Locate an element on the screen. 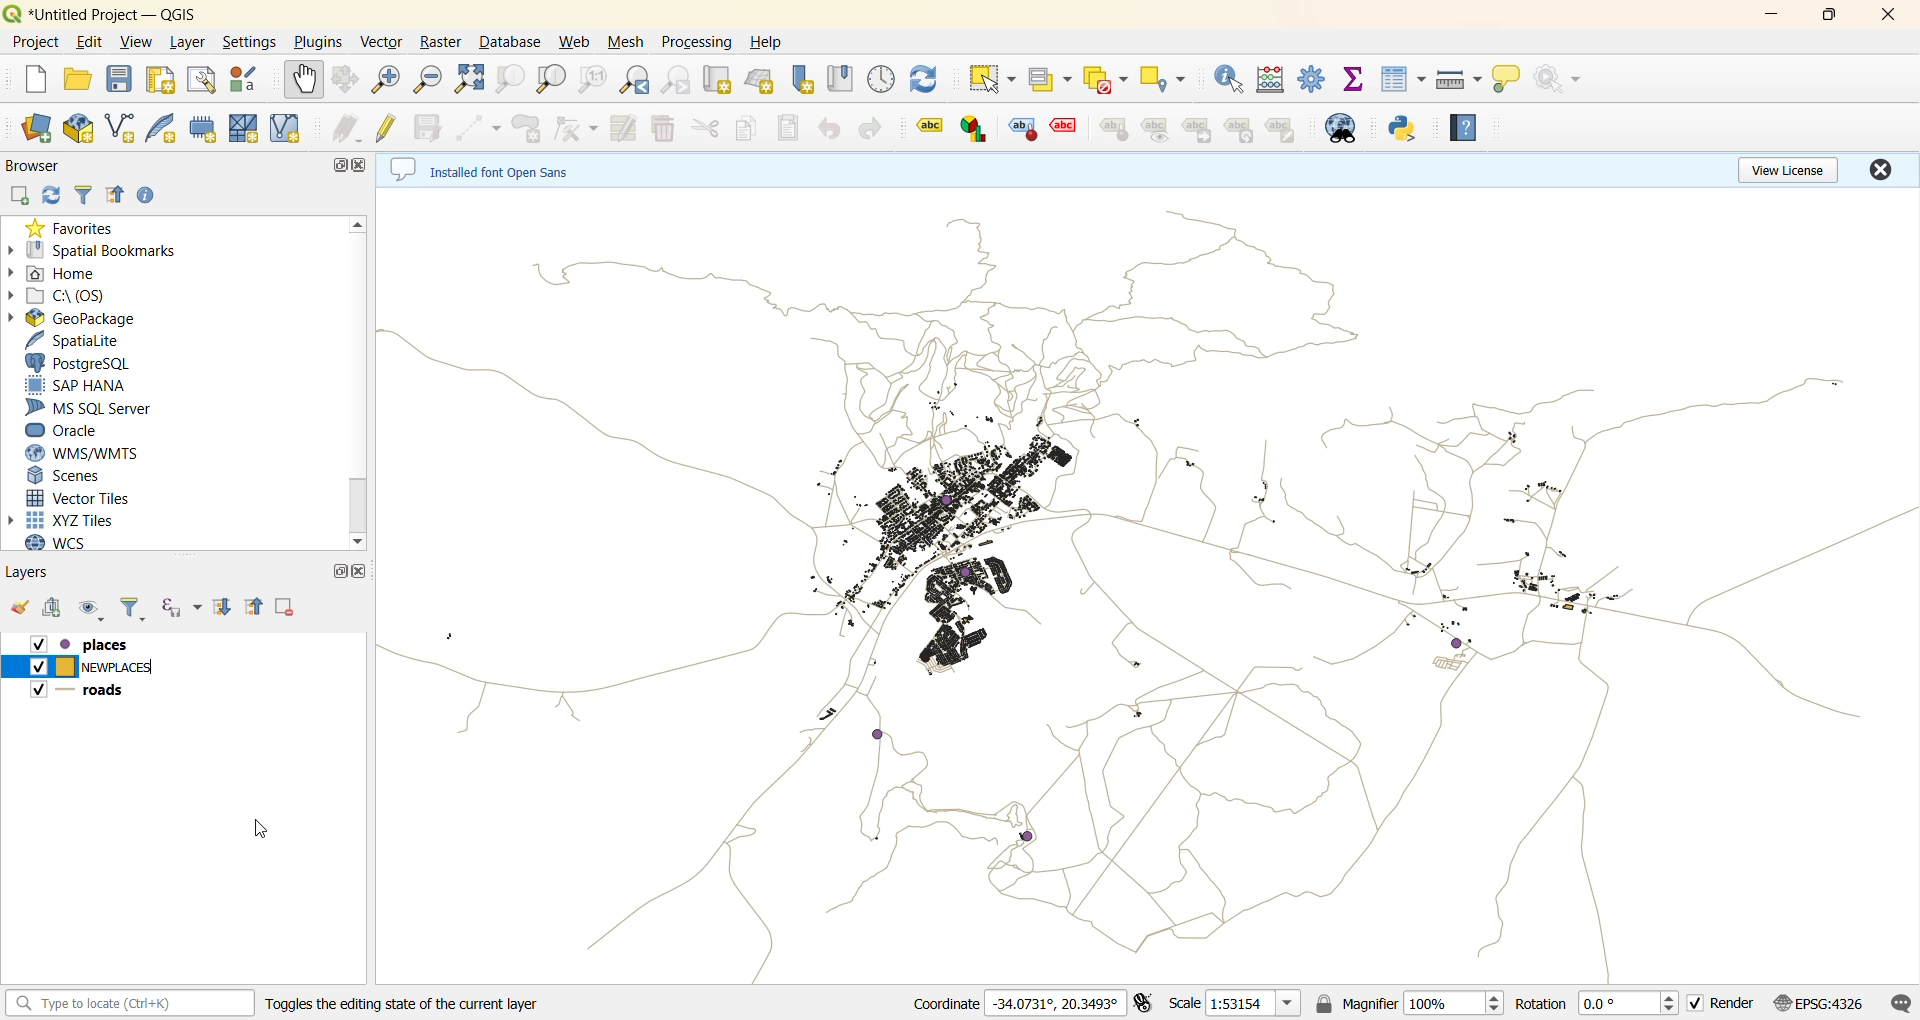 The height and width of the screenshot is (1020, 1920). filter by expression is located at coordinates (176, 609).